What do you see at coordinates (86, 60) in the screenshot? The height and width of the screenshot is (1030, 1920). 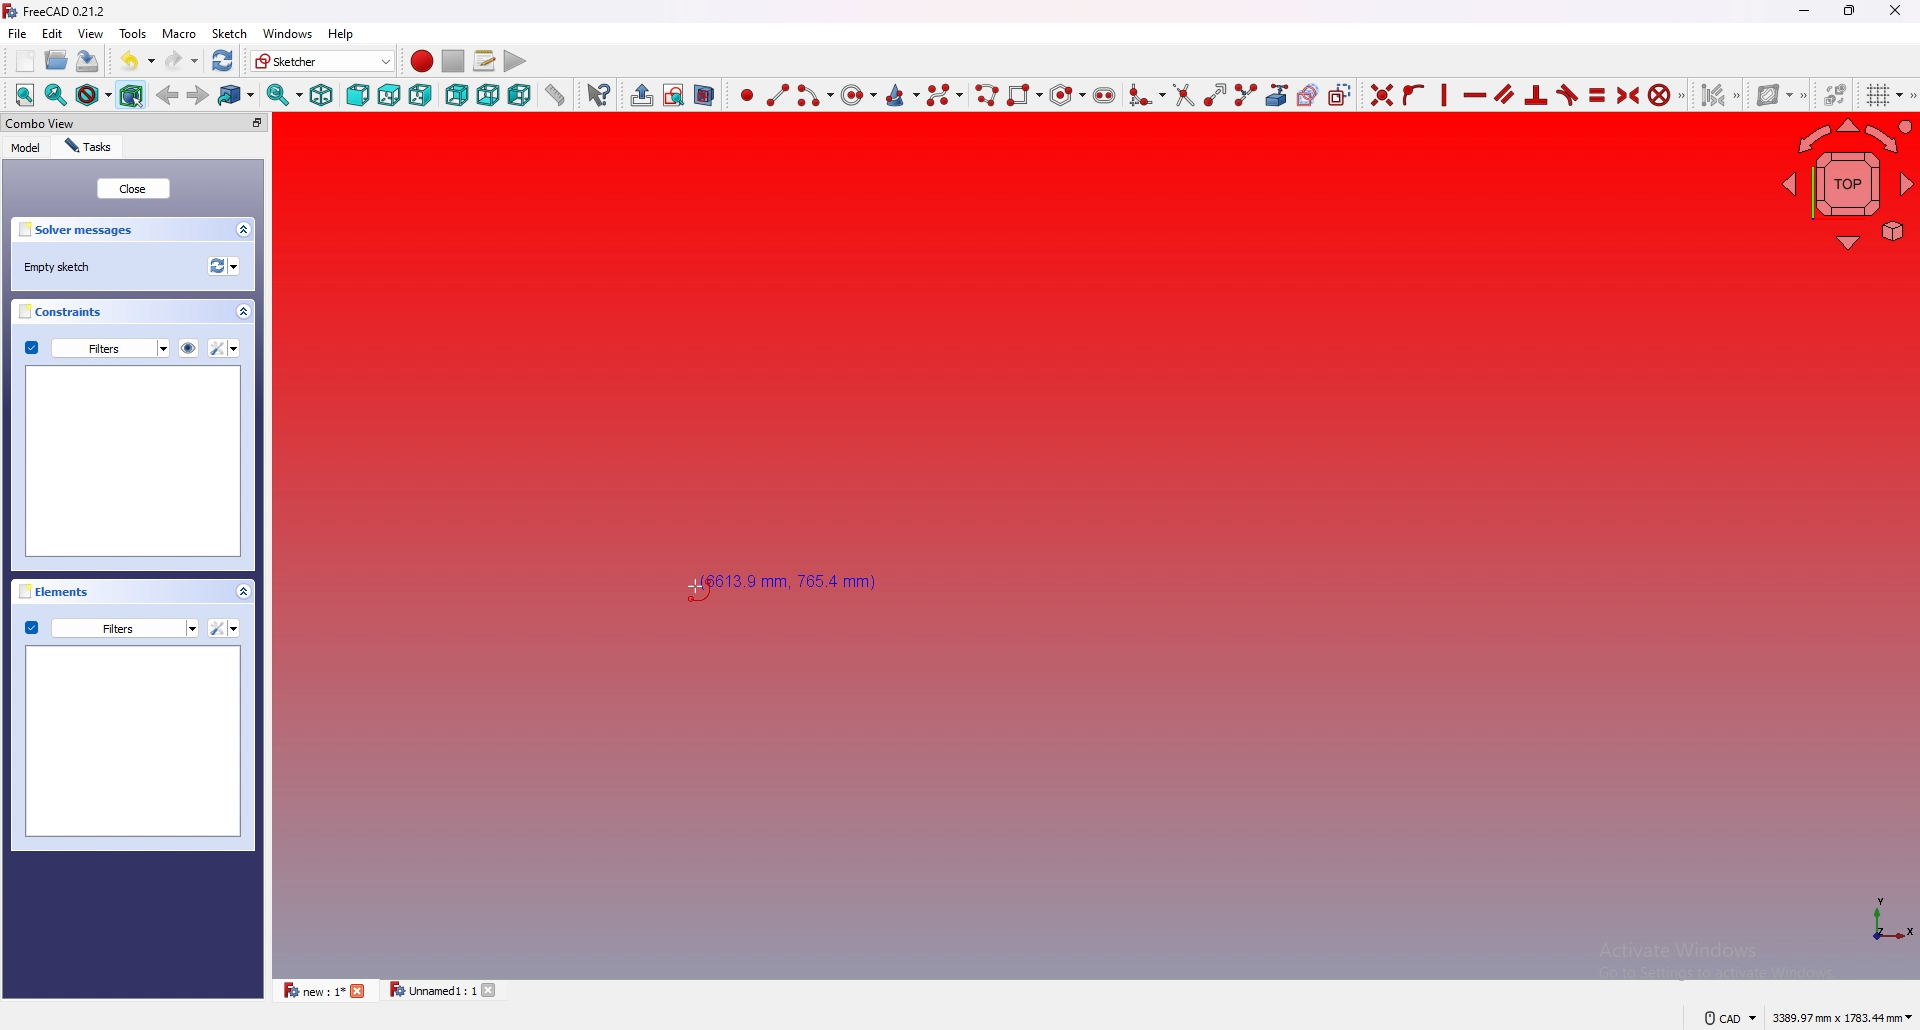 I see `save` at bounding box center [86, 60].